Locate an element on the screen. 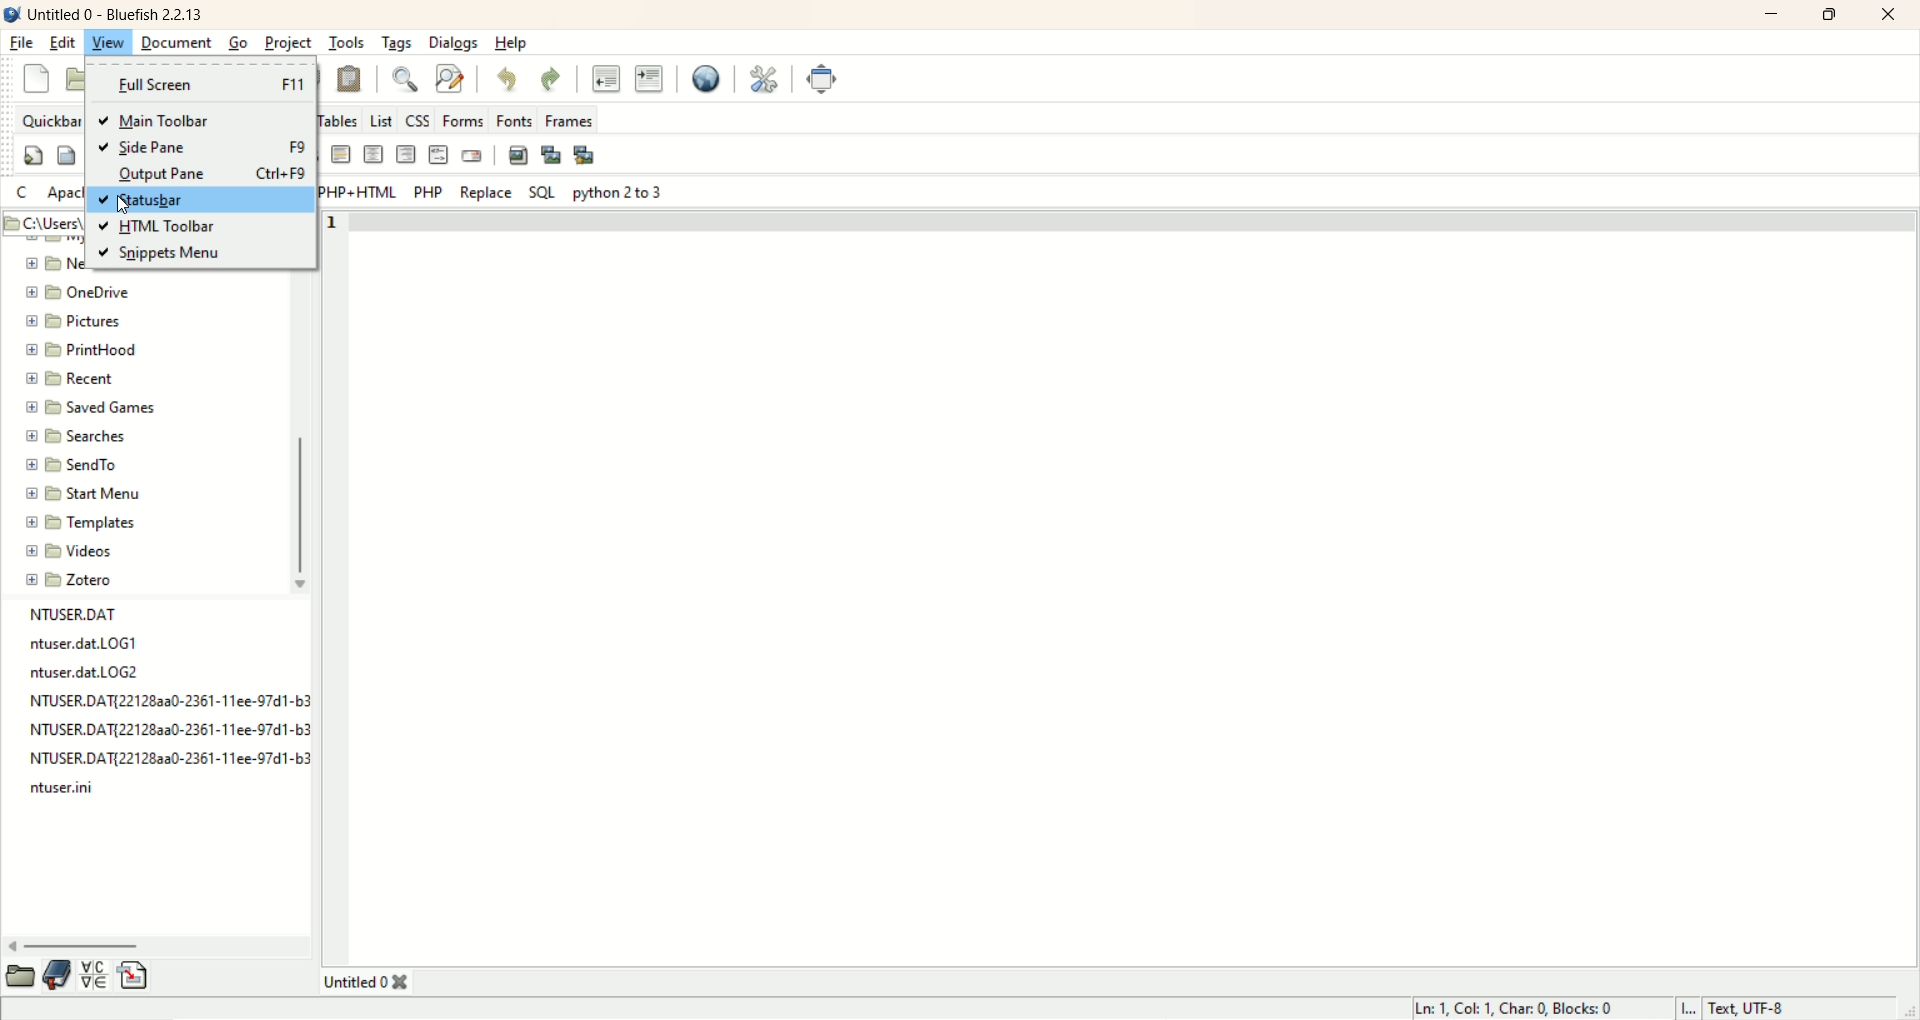 The image size is (1920, 1020). horizontal scroll bar is located at coordinates (159, 944).